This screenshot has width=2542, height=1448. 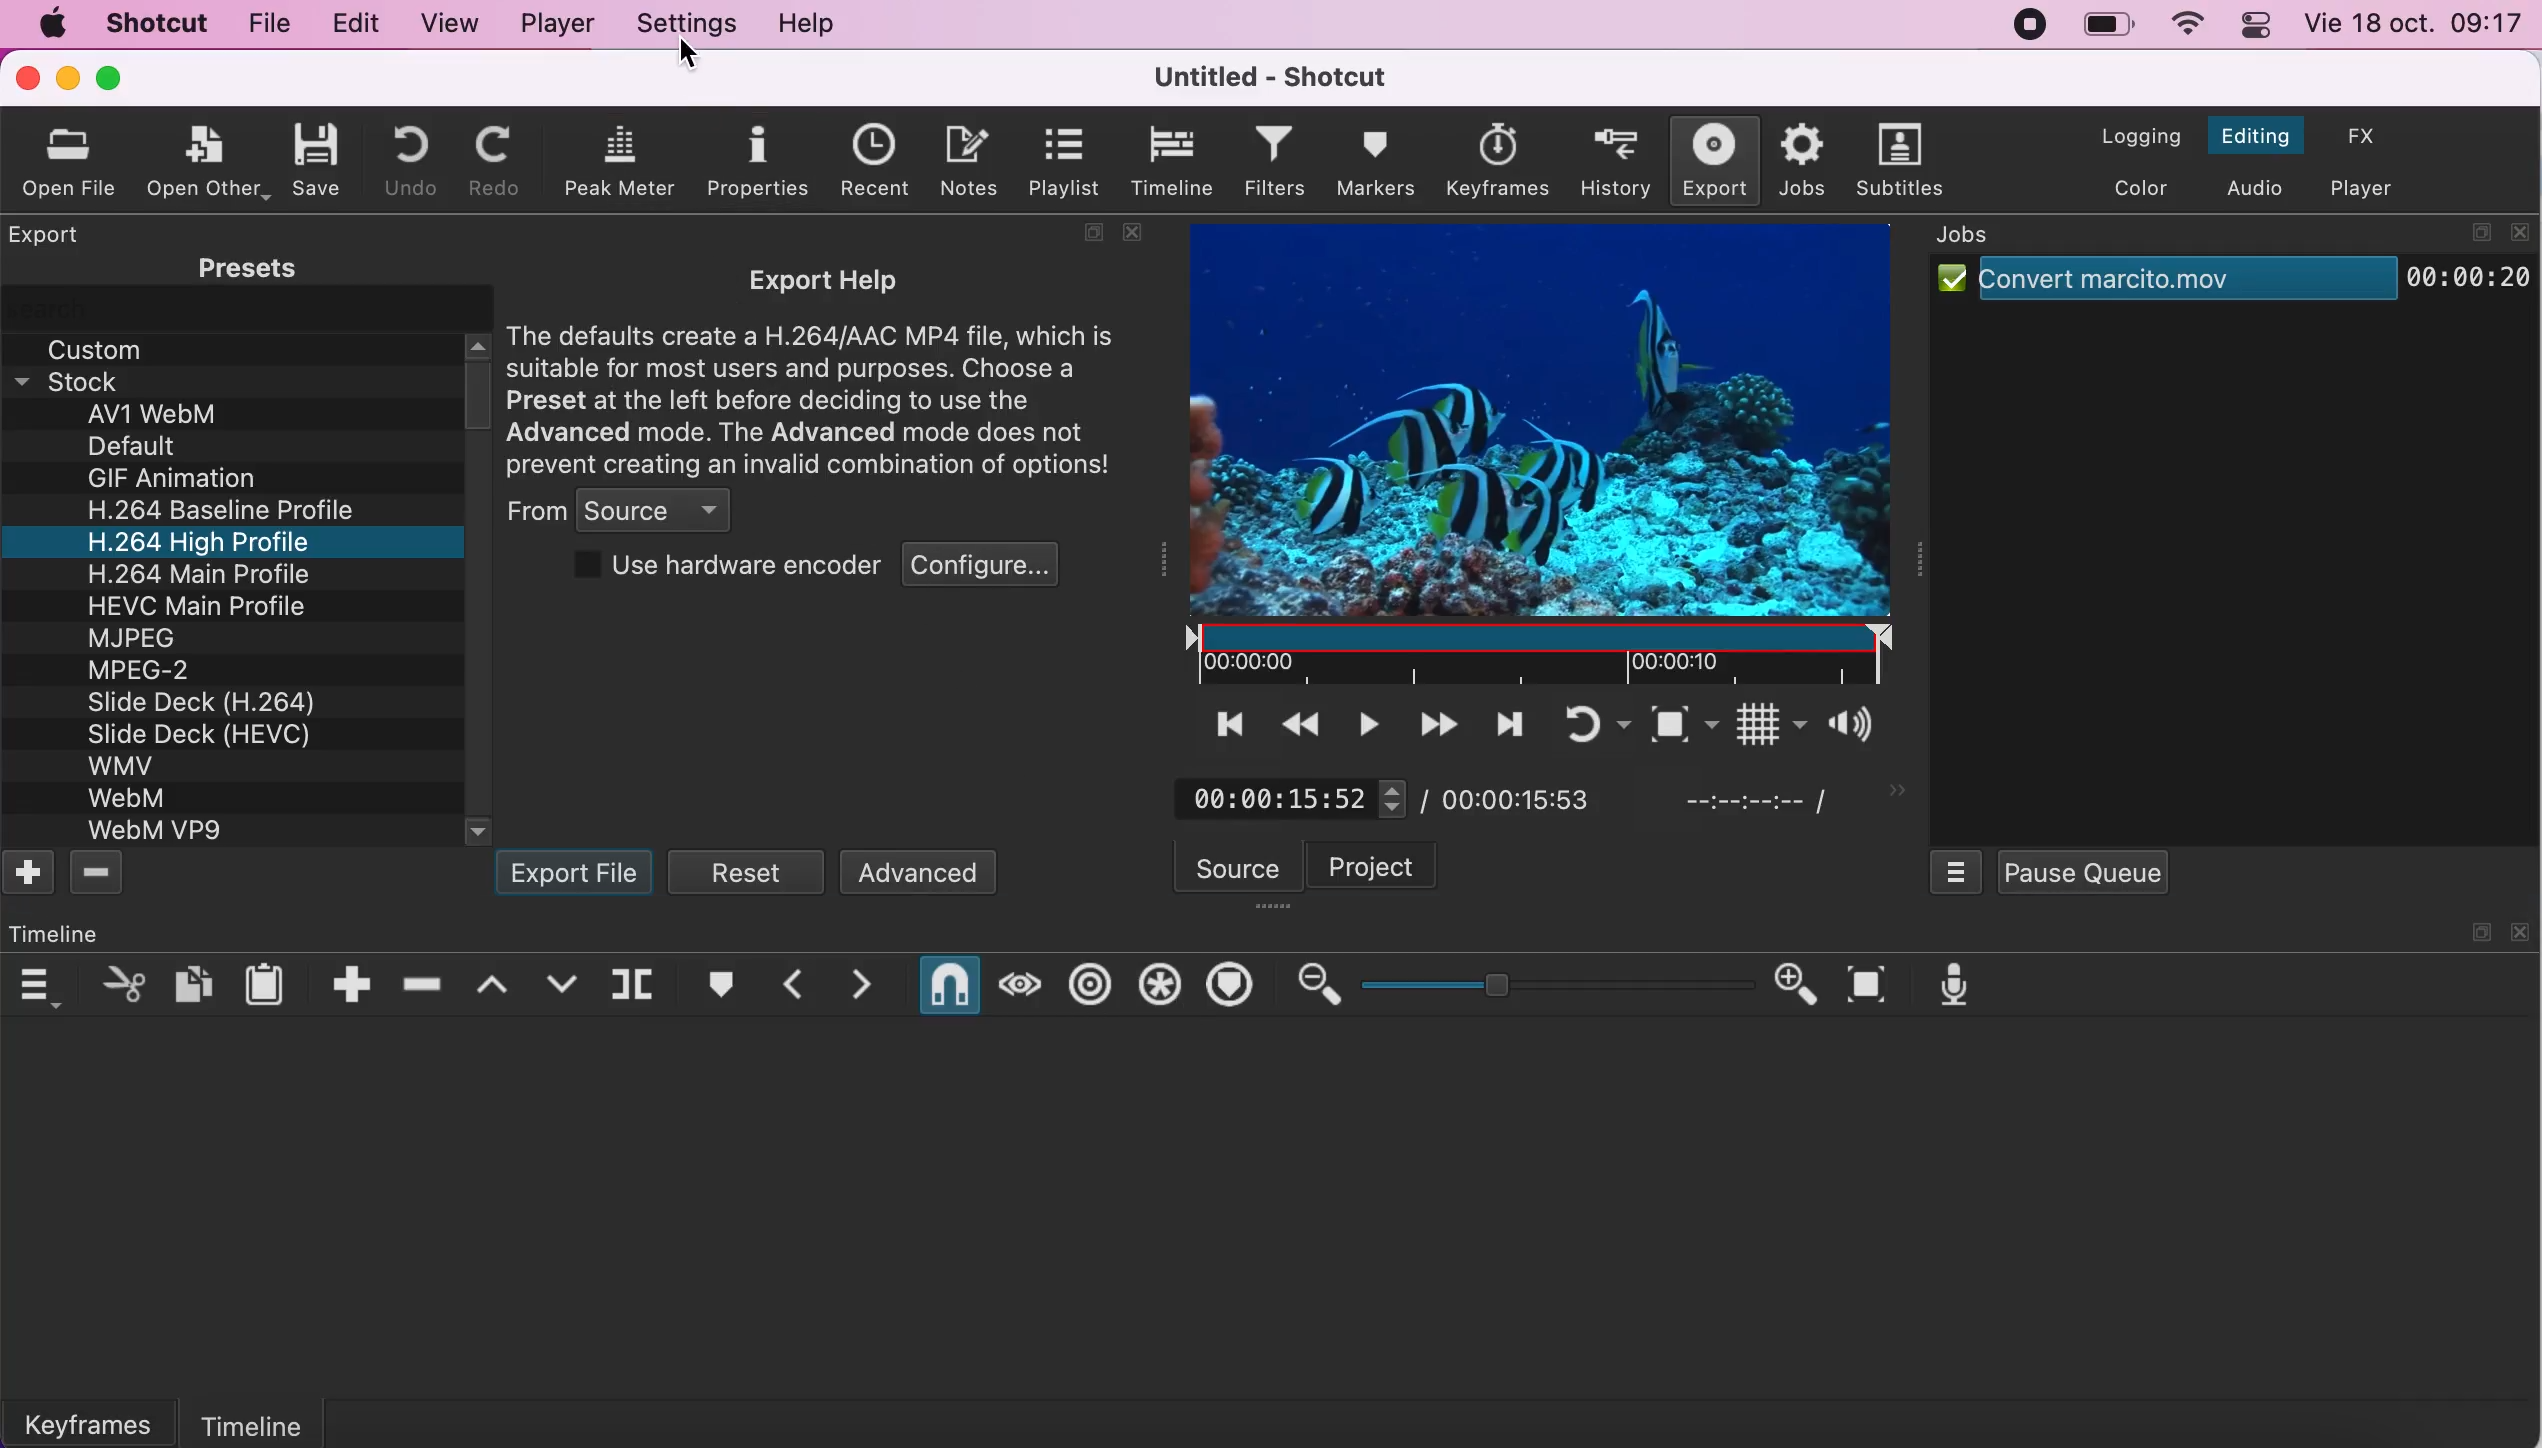 I want to click on close, so click(x=1141, y=233).